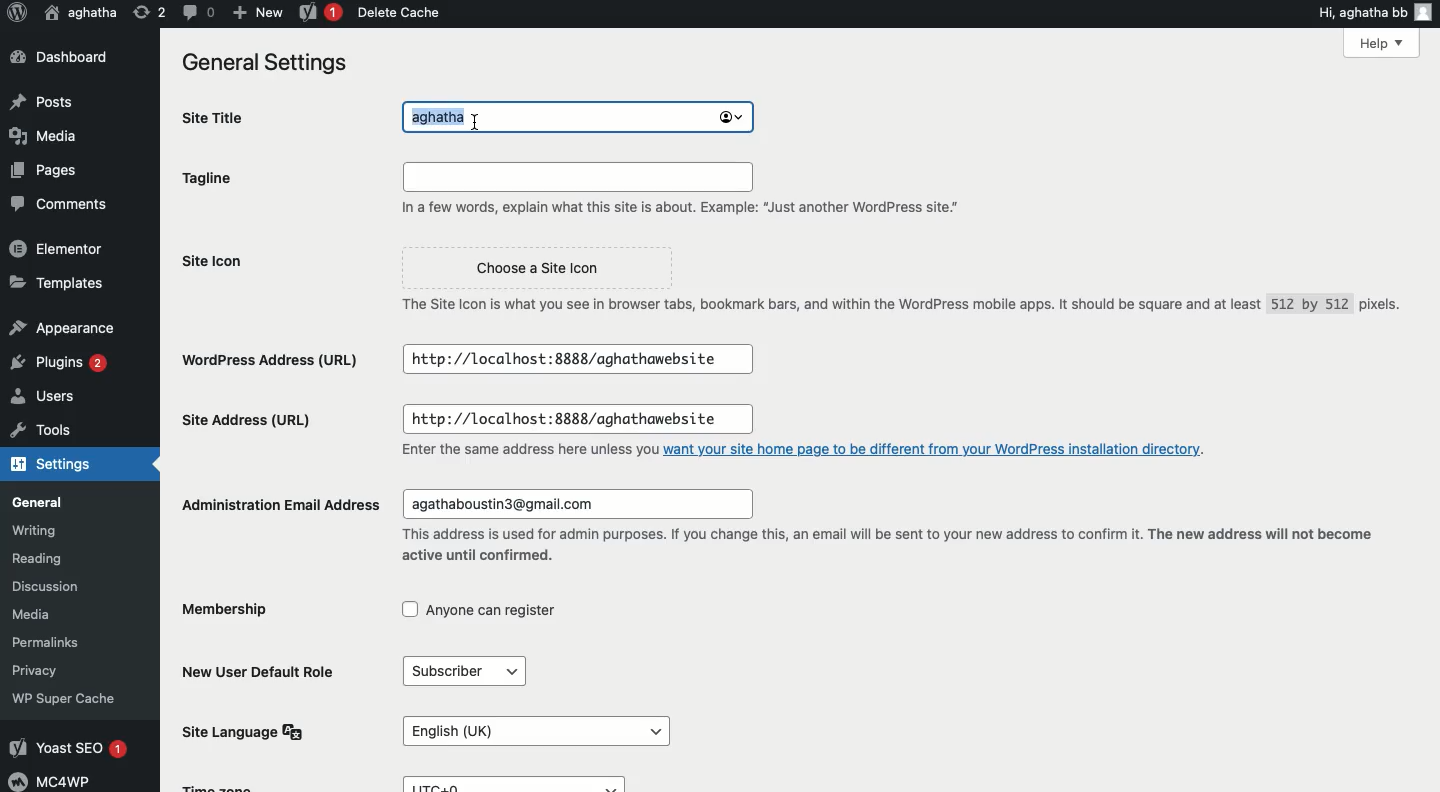 This screenshot has height=792, width=1440. I want to click on Dashboard, so click(60, 59).